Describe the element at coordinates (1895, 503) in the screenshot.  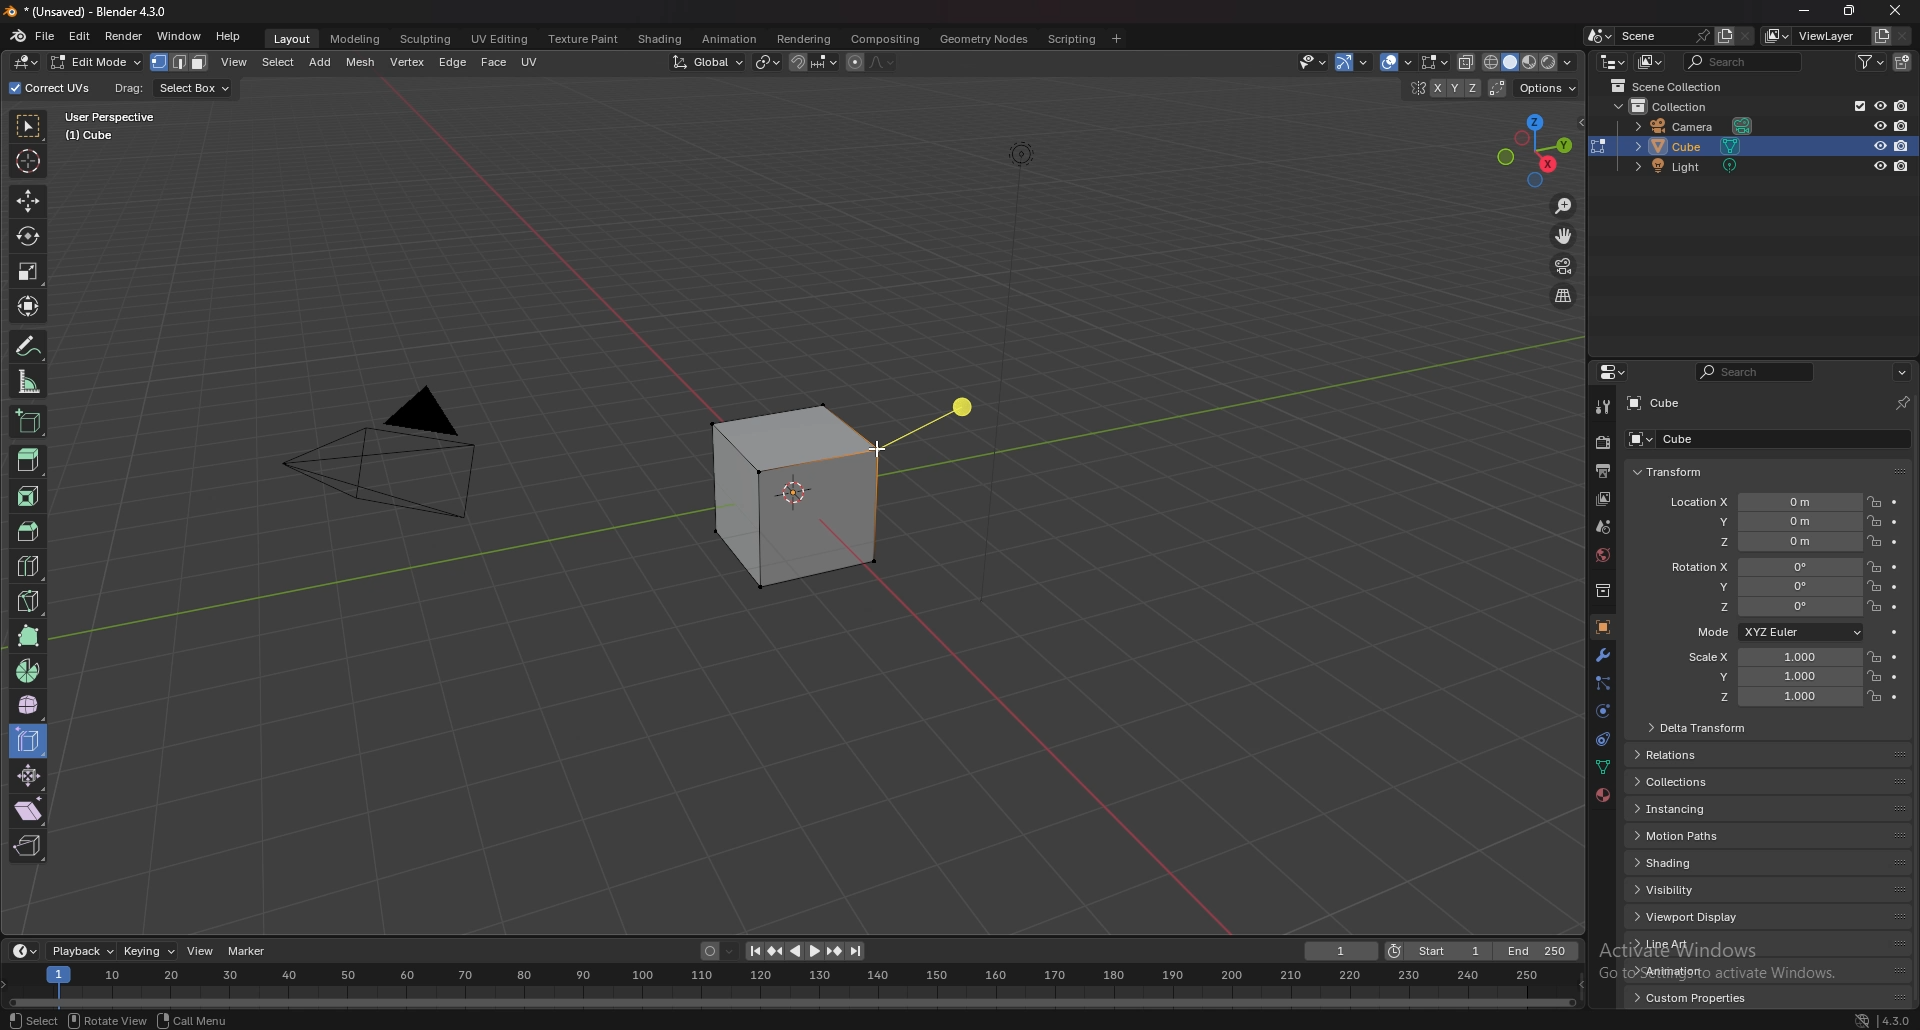
I see `animate property` at that location.